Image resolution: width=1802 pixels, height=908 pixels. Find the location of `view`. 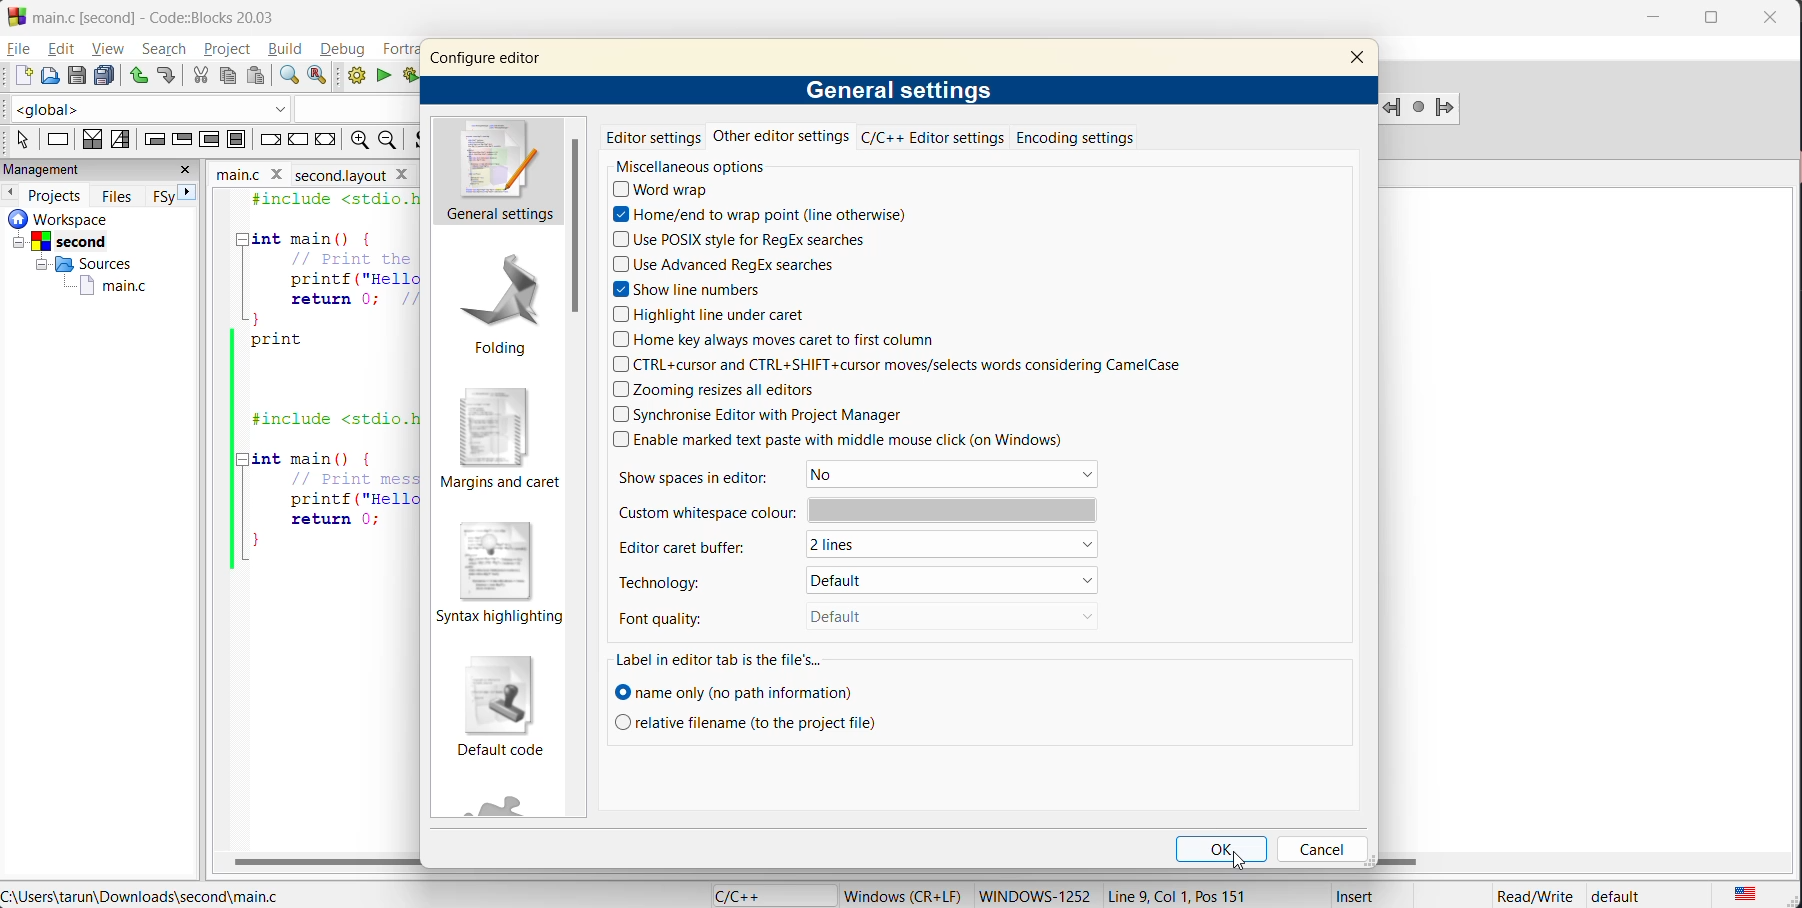

view is located at coordinates (113, 49).